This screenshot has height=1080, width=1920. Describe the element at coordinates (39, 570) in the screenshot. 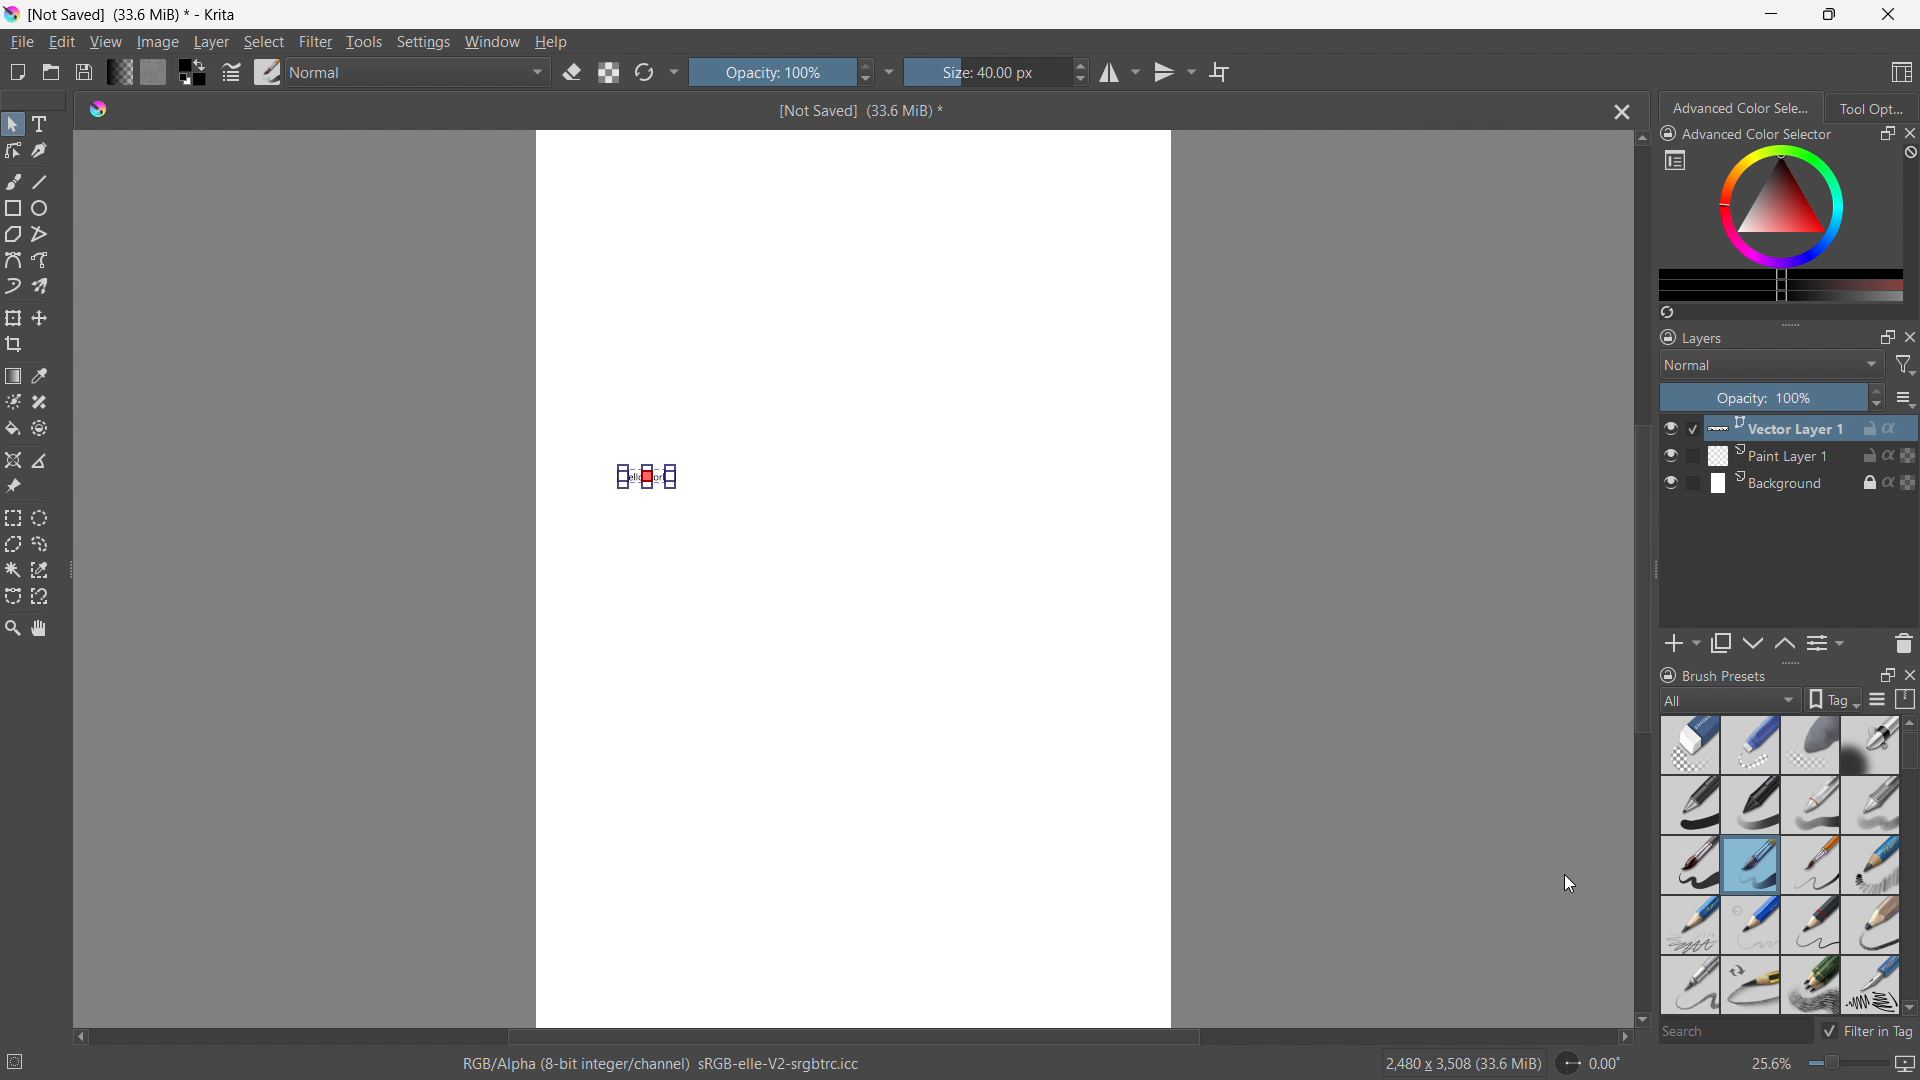

I see `same color selection tool` at that location.